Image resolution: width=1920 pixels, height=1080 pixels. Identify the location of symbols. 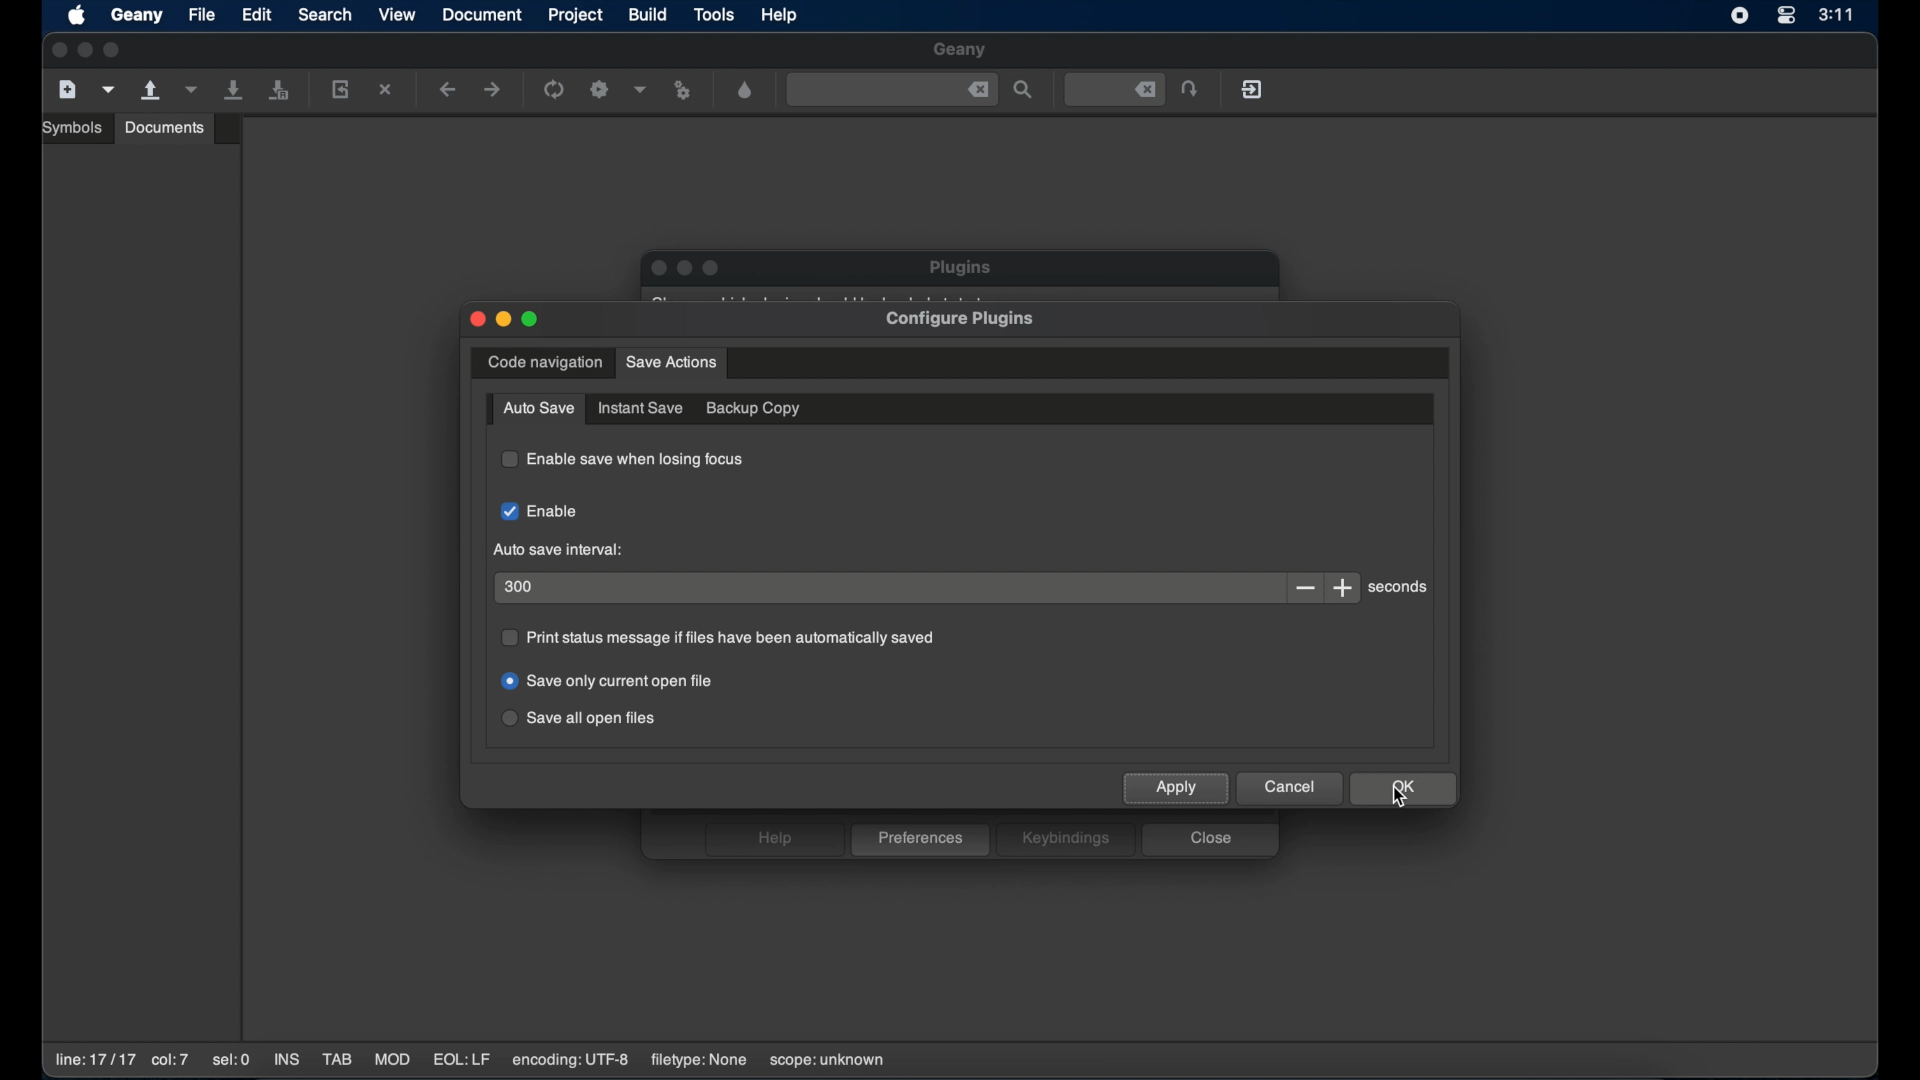
(75, 128).